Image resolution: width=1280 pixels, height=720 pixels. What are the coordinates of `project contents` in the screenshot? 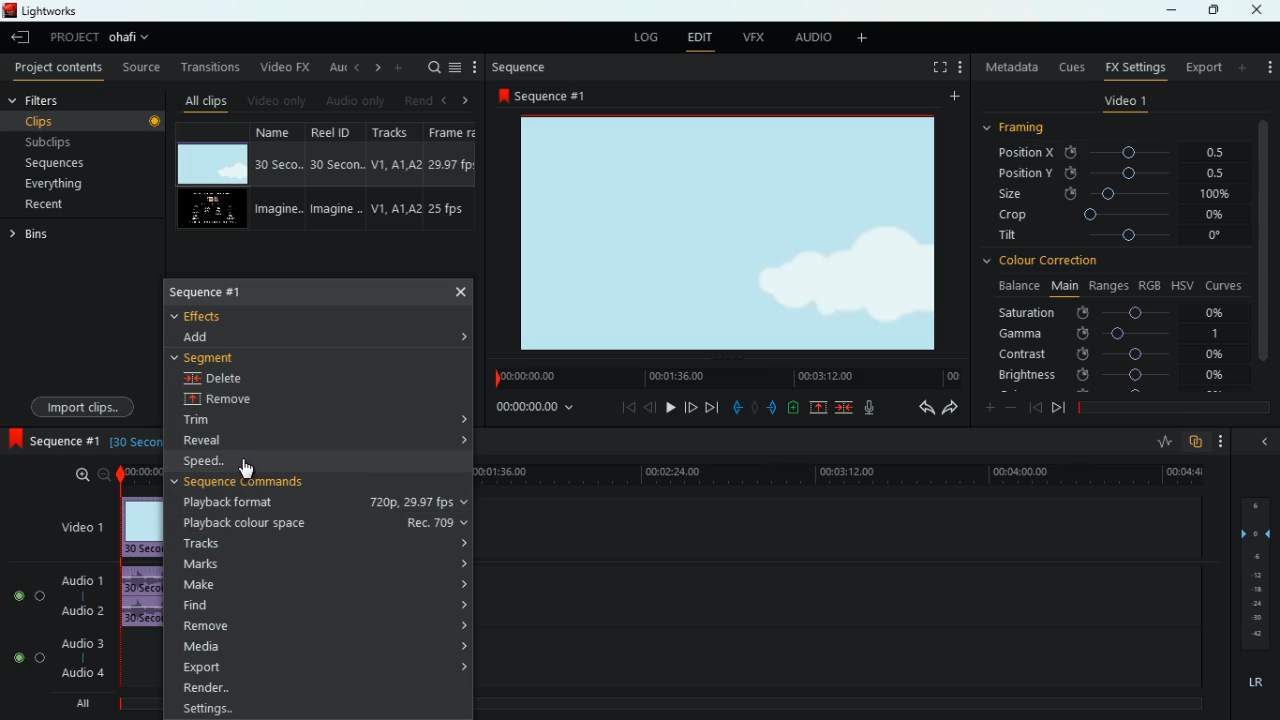 It's located at (56, 69).